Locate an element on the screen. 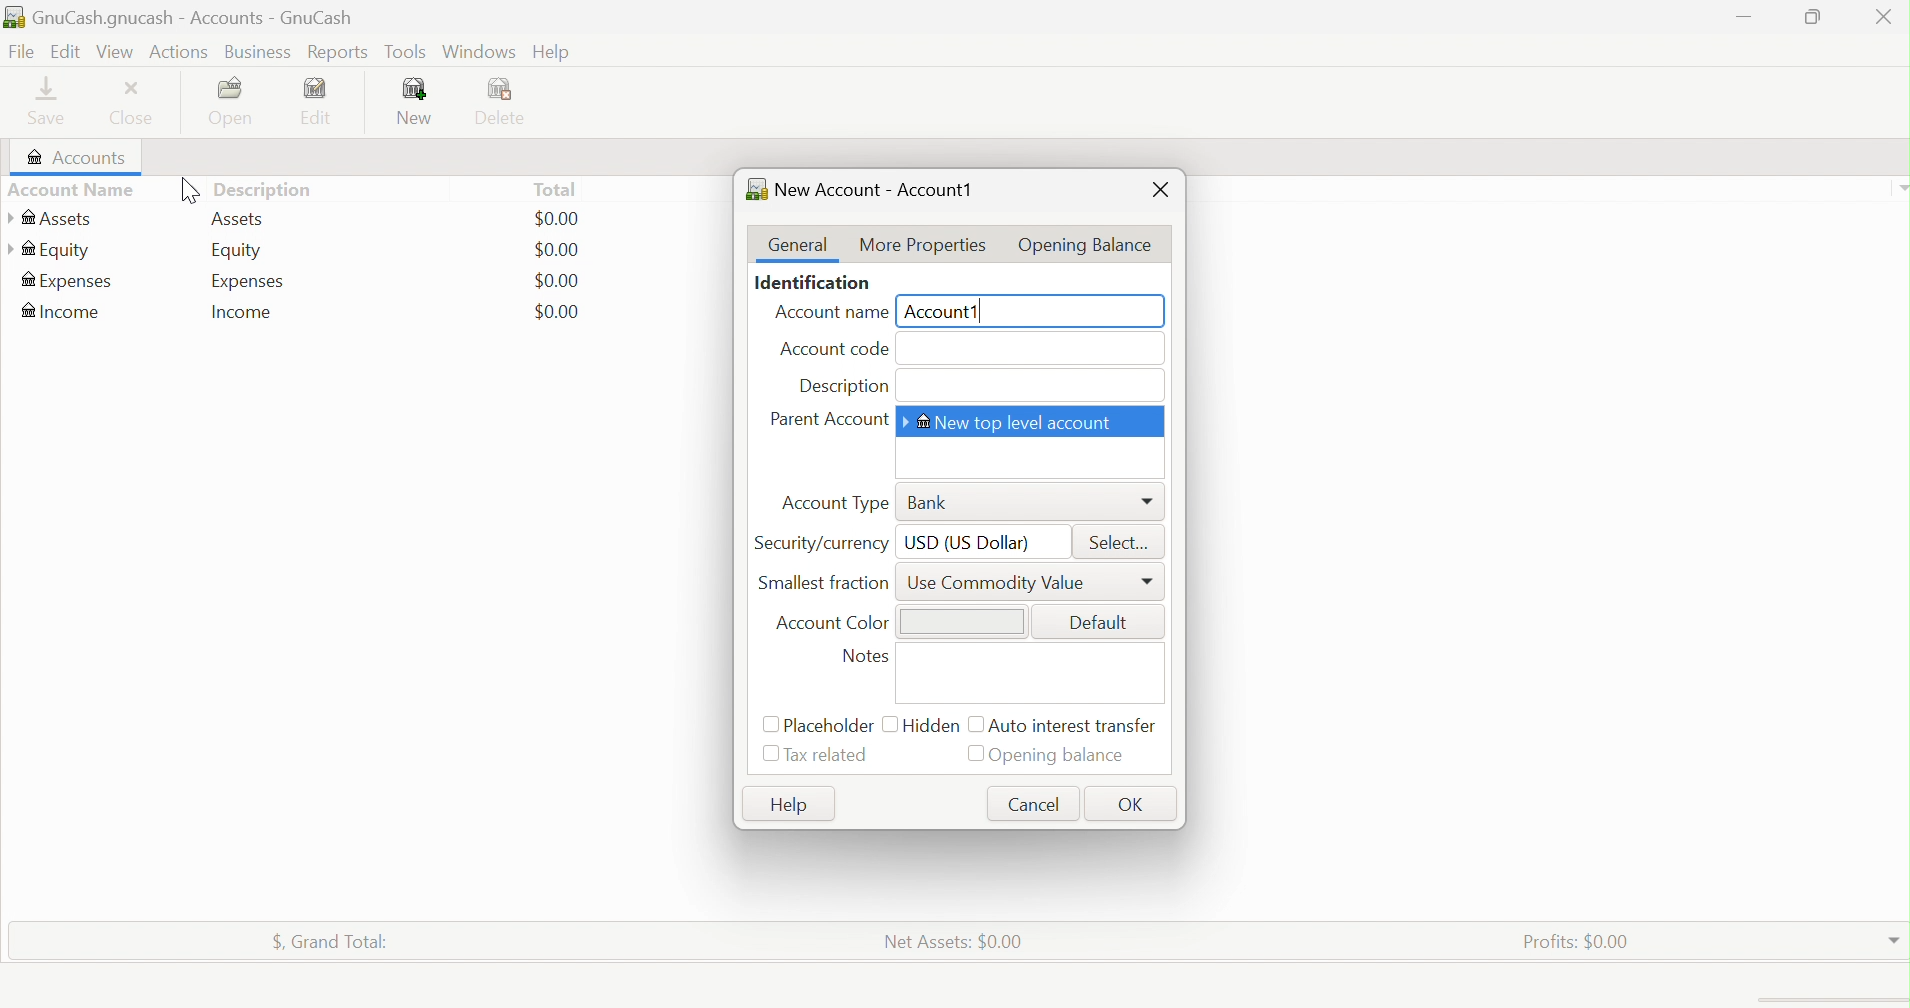 This screenshot has width=1910, height=1008. cursor is located at coordinates (191, 59).